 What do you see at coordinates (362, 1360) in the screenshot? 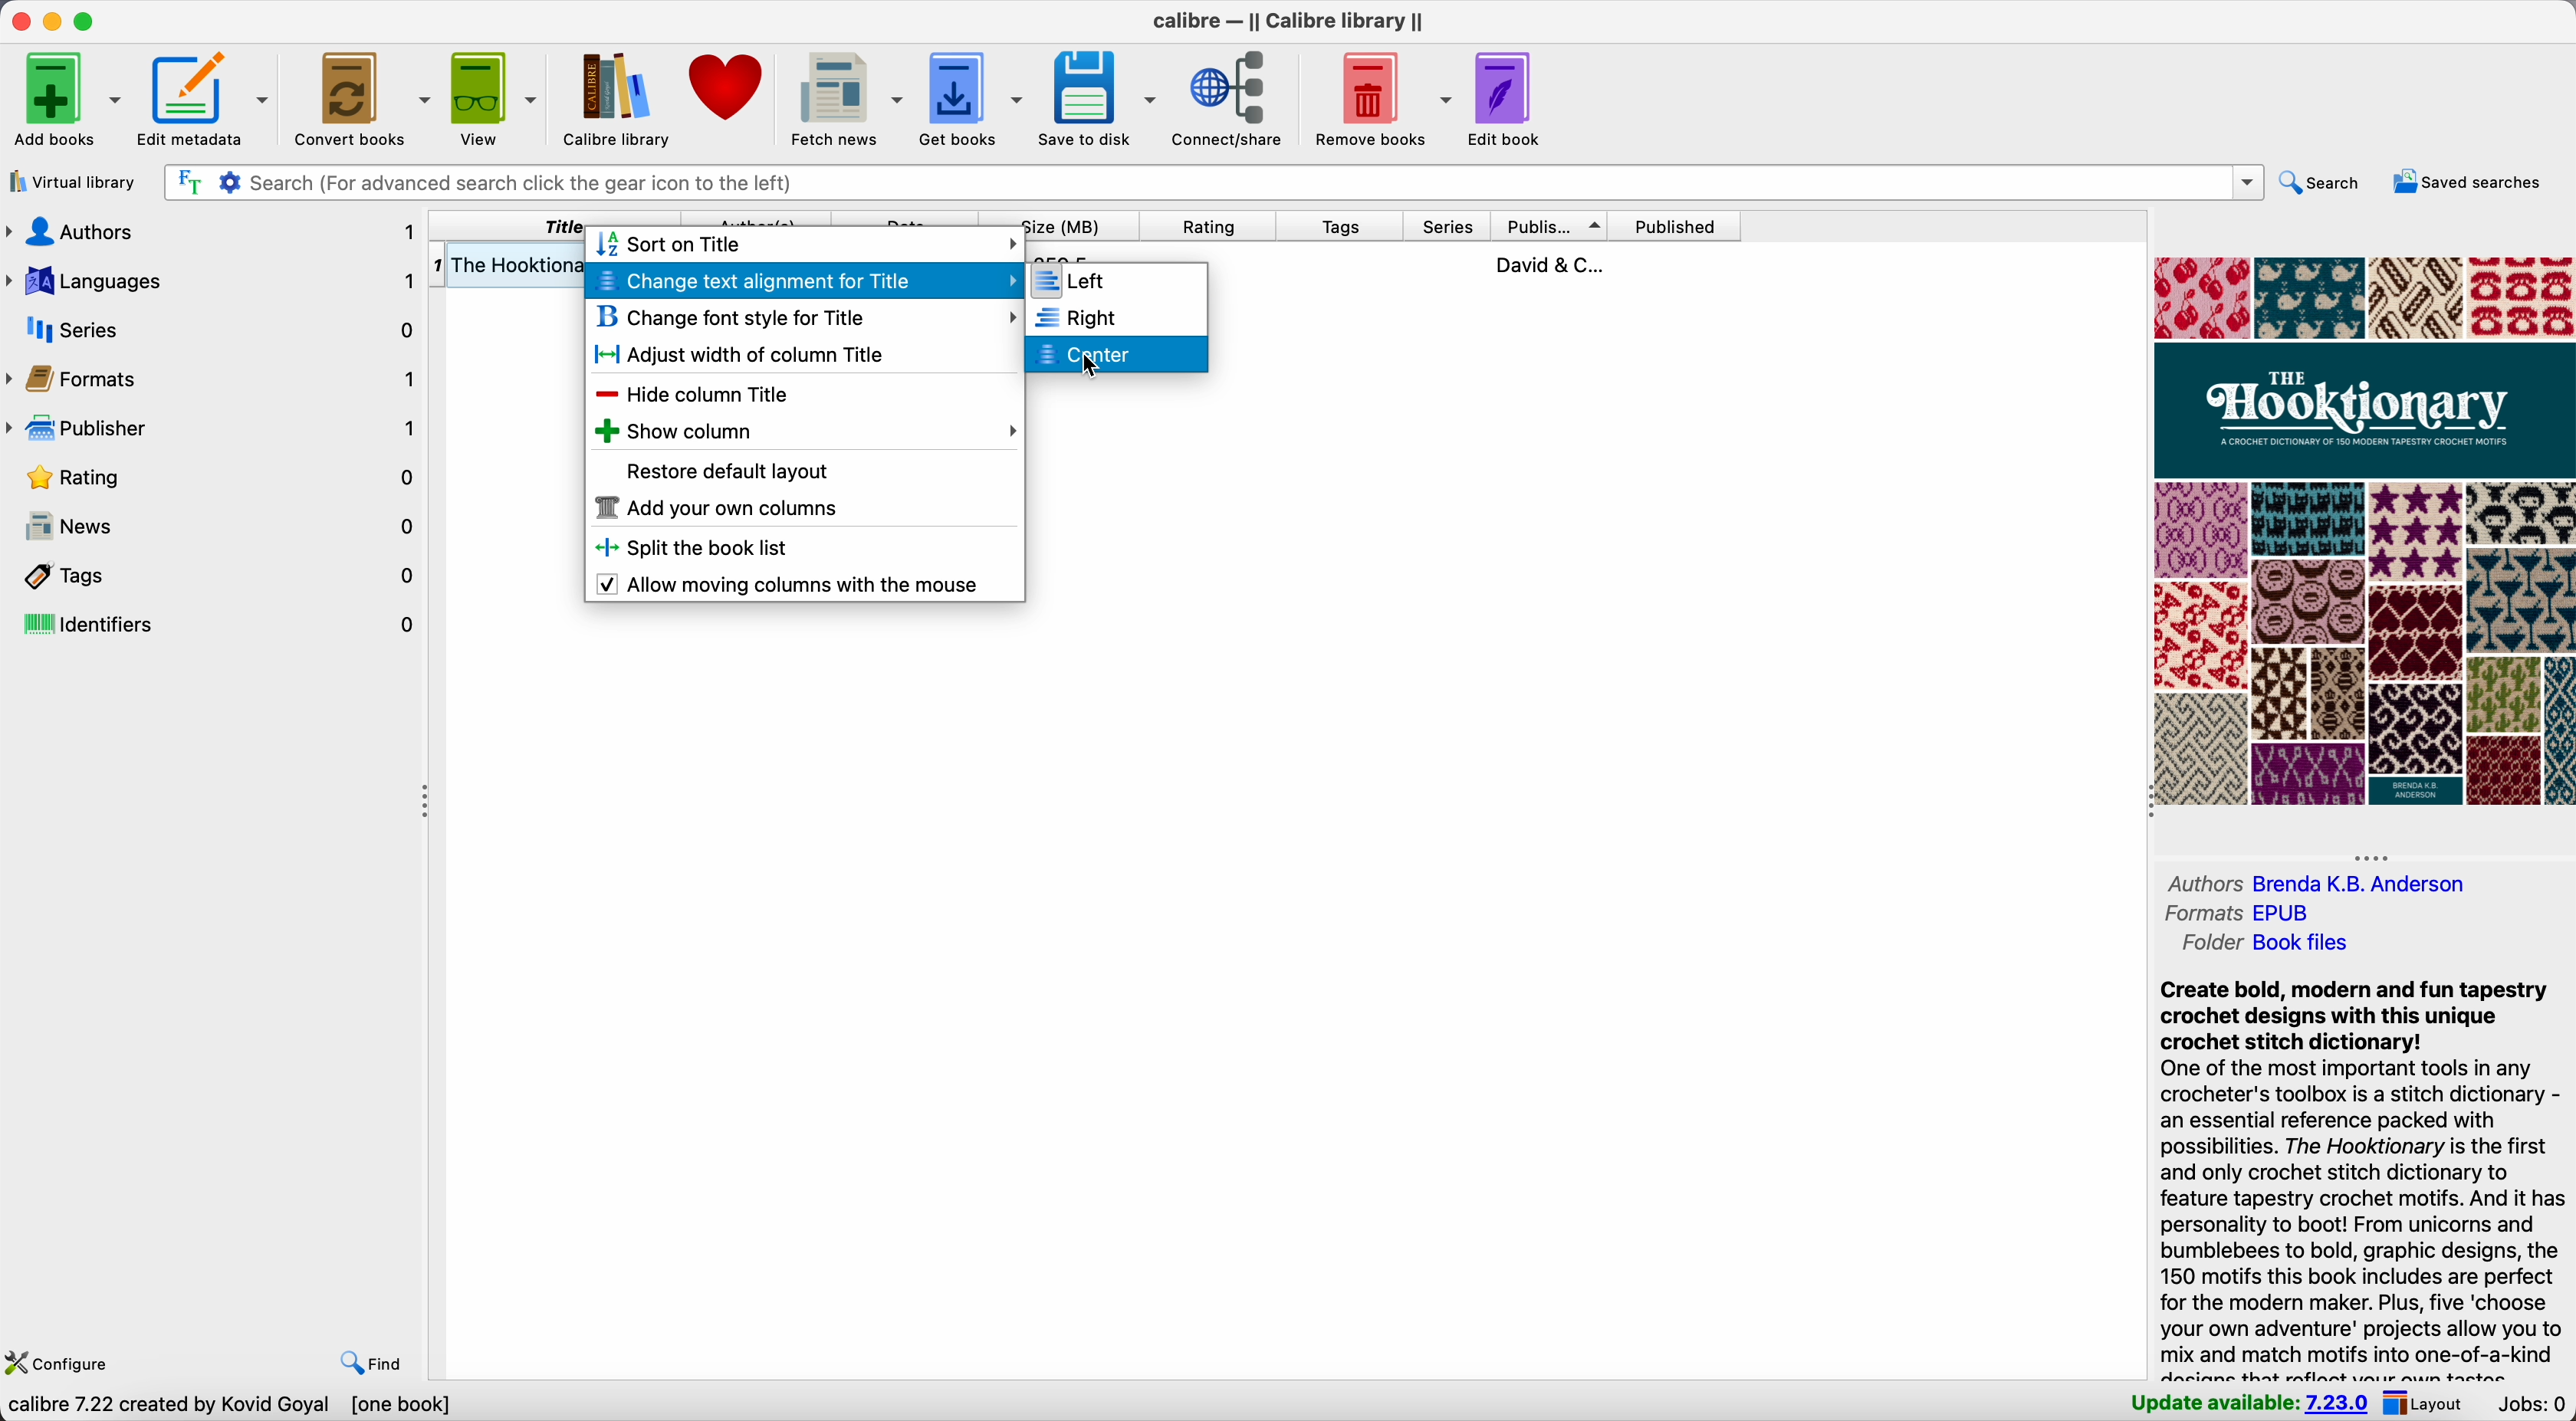
I see `find` at bounding box center [362, 1360].